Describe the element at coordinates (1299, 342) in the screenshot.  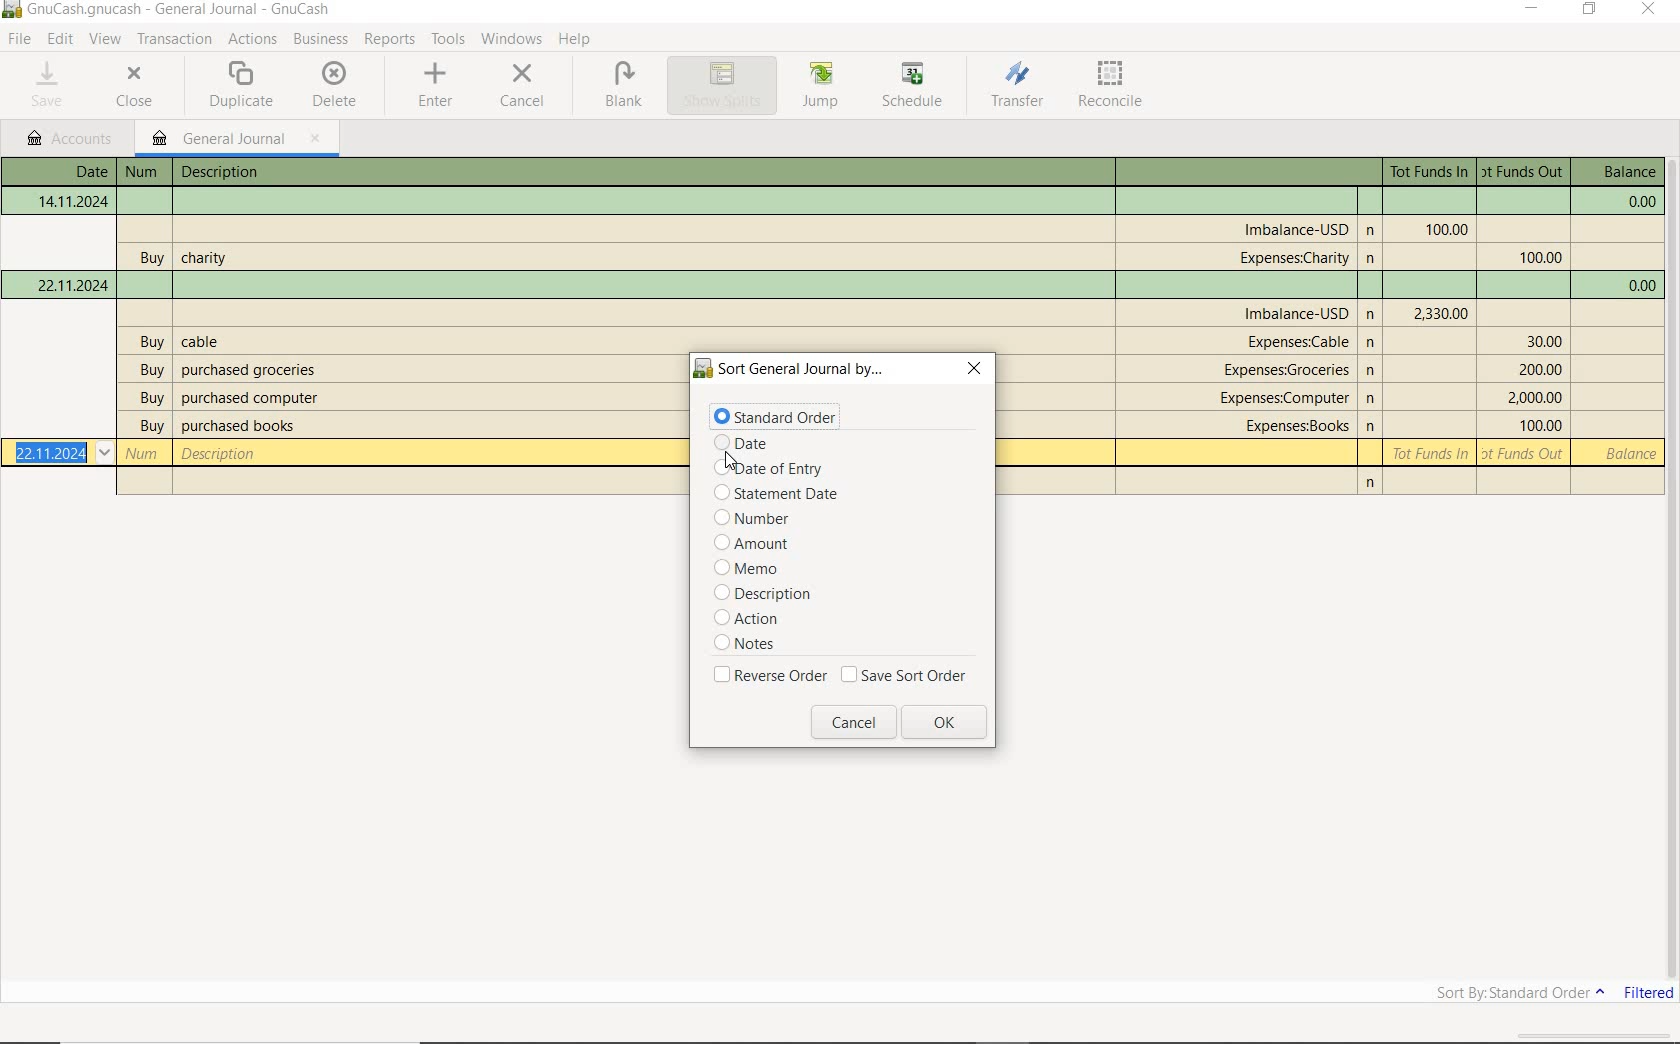
I see `account` at that location.